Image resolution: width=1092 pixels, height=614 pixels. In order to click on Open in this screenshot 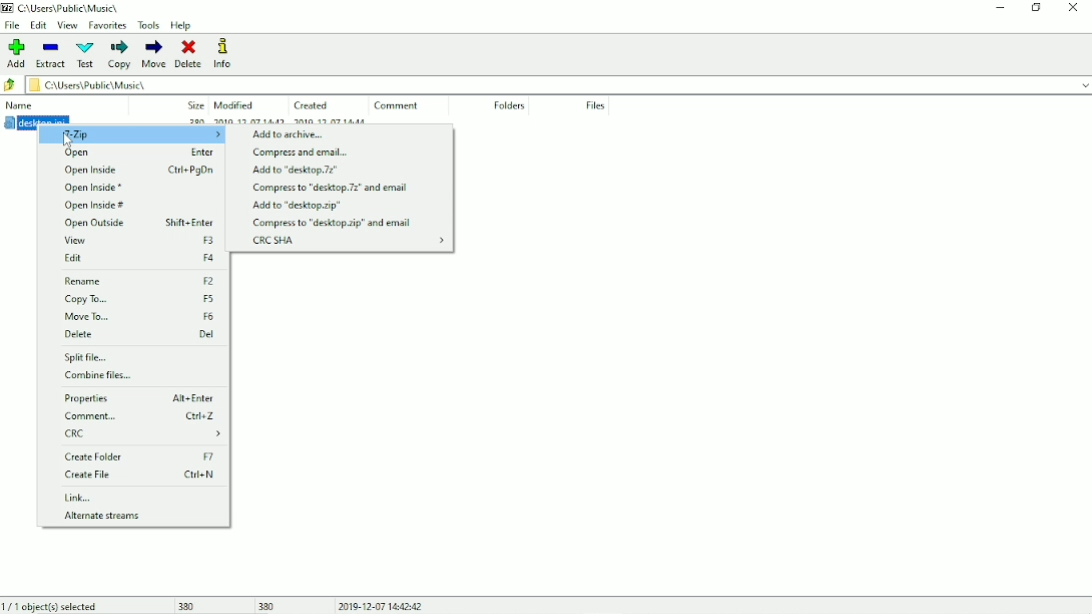, I will do `click(132, 153)`.